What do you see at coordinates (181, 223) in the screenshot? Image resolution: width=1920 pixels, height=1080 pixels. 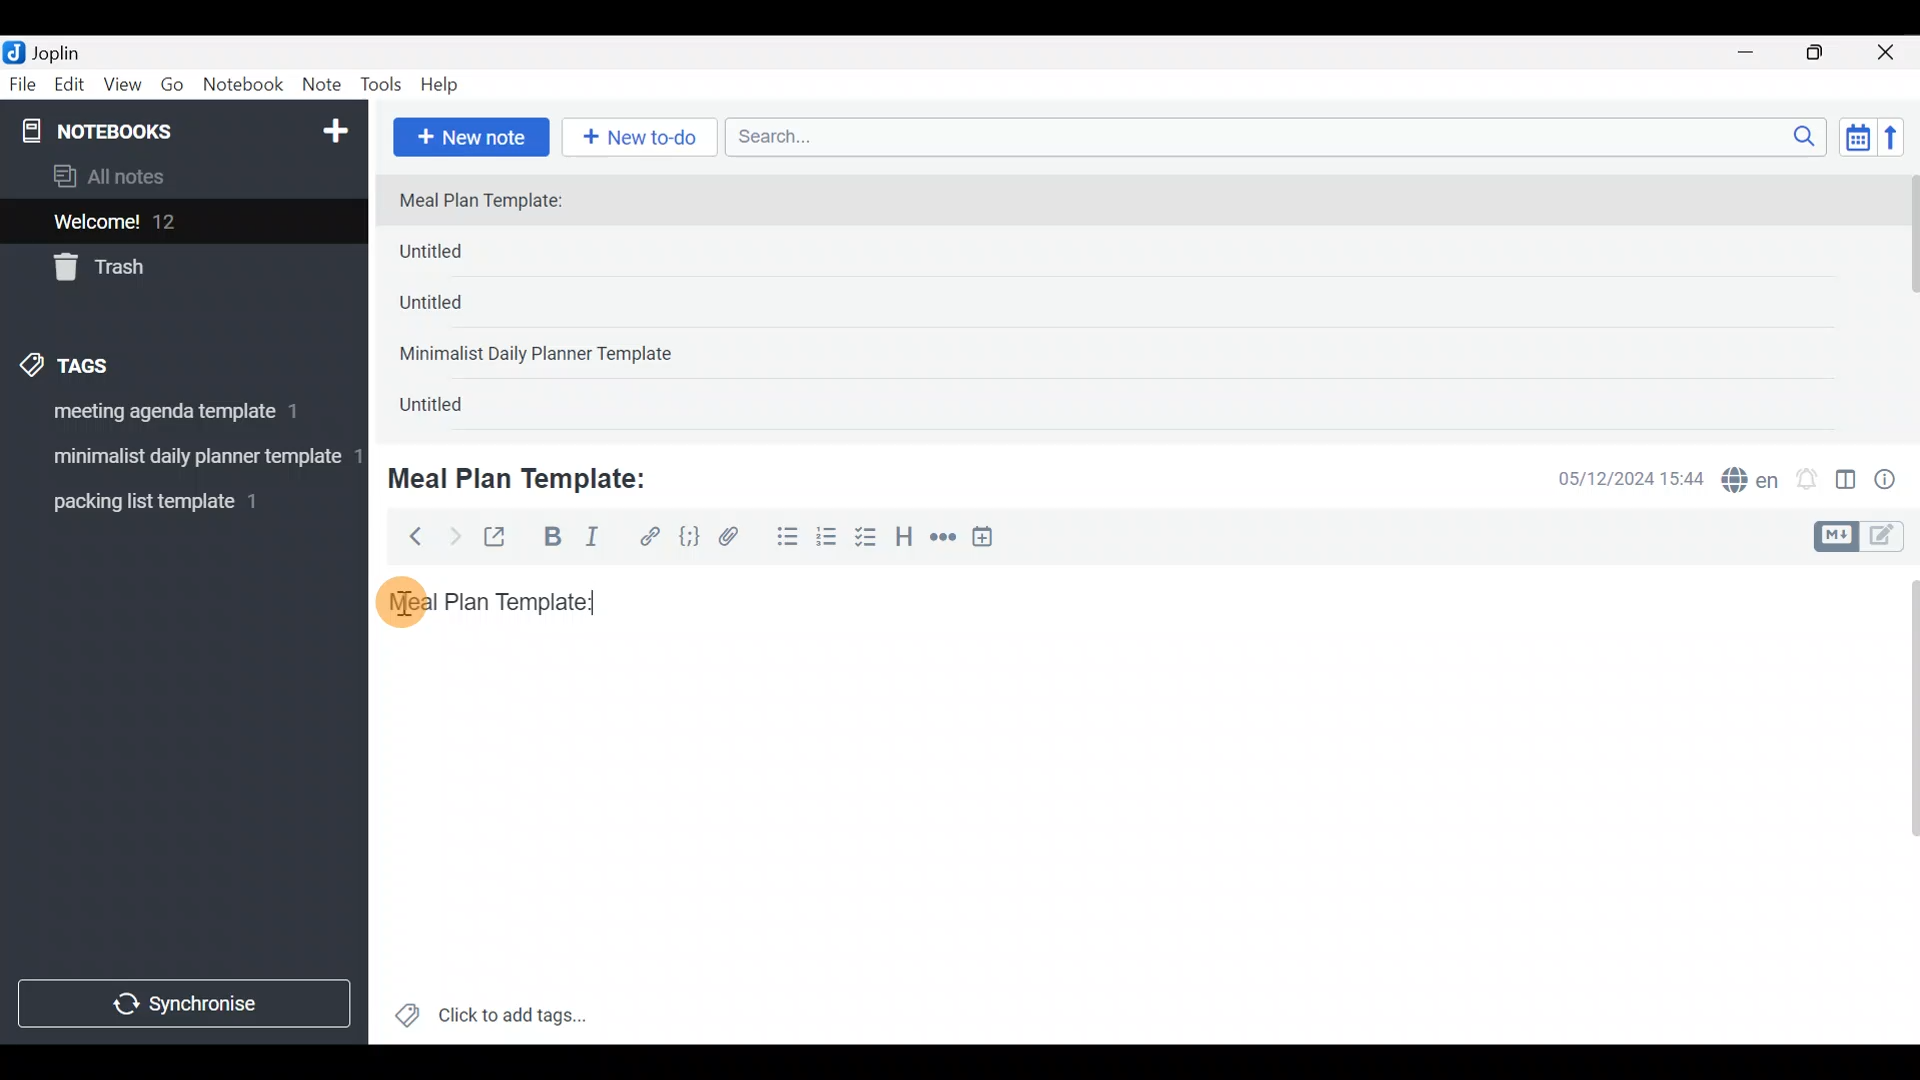 I see `Welcome!` at bounding box center [181, 223].